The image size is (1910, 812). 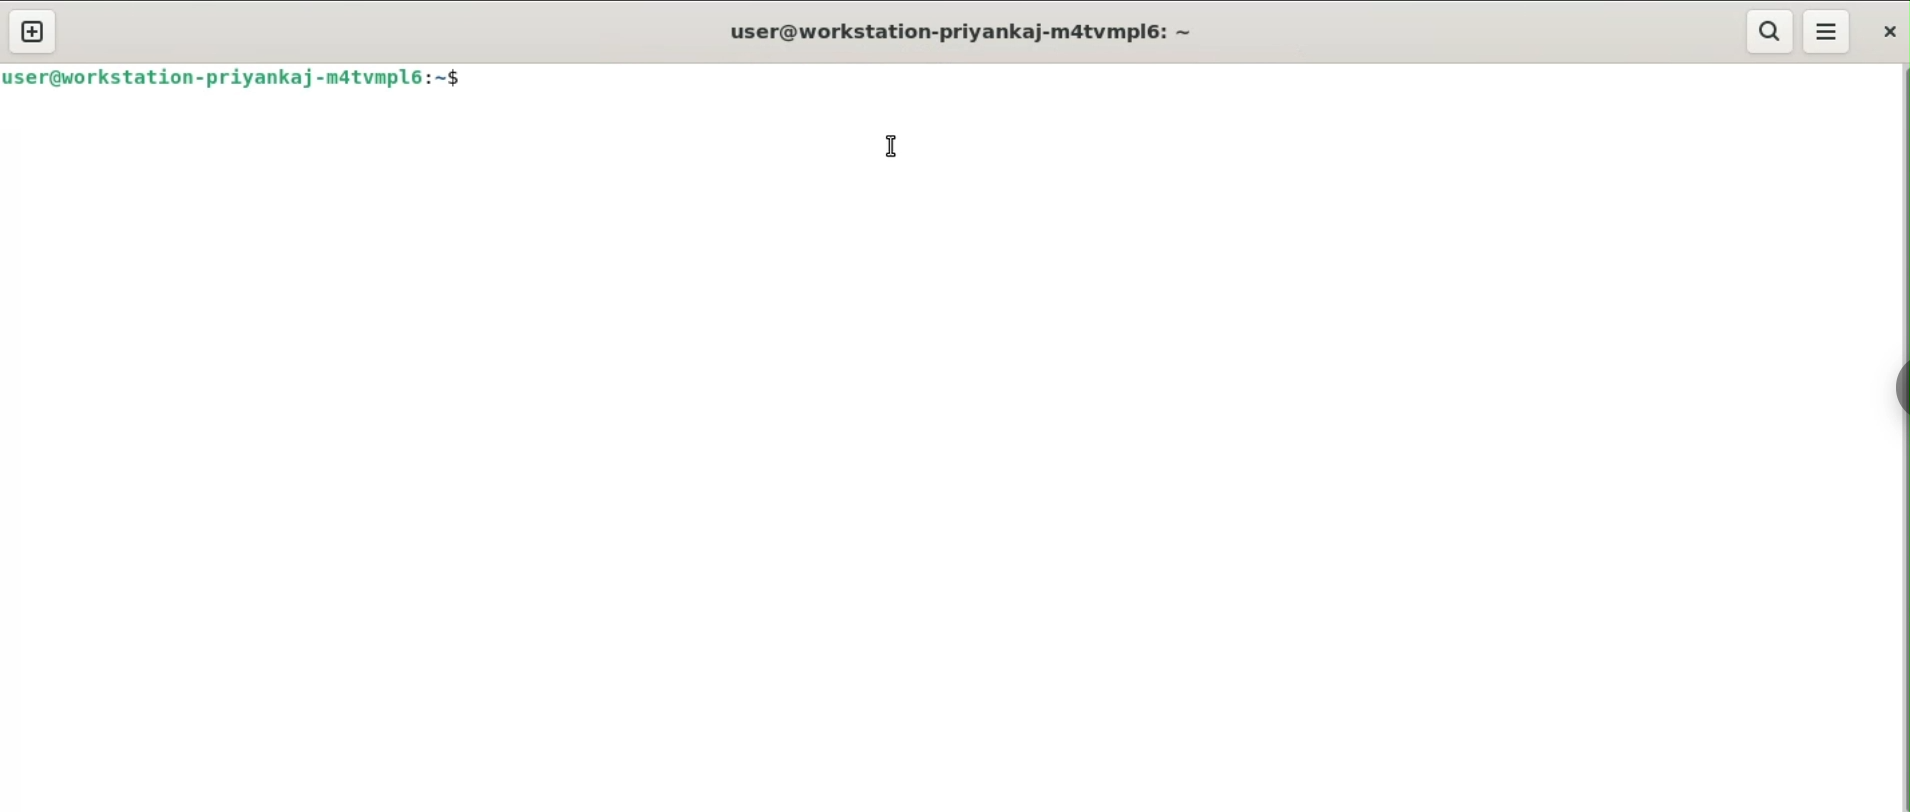 What do you see at coordinates (1826, 31) in the screenshot?
I see `menu` at bounding box center [1826, 31].